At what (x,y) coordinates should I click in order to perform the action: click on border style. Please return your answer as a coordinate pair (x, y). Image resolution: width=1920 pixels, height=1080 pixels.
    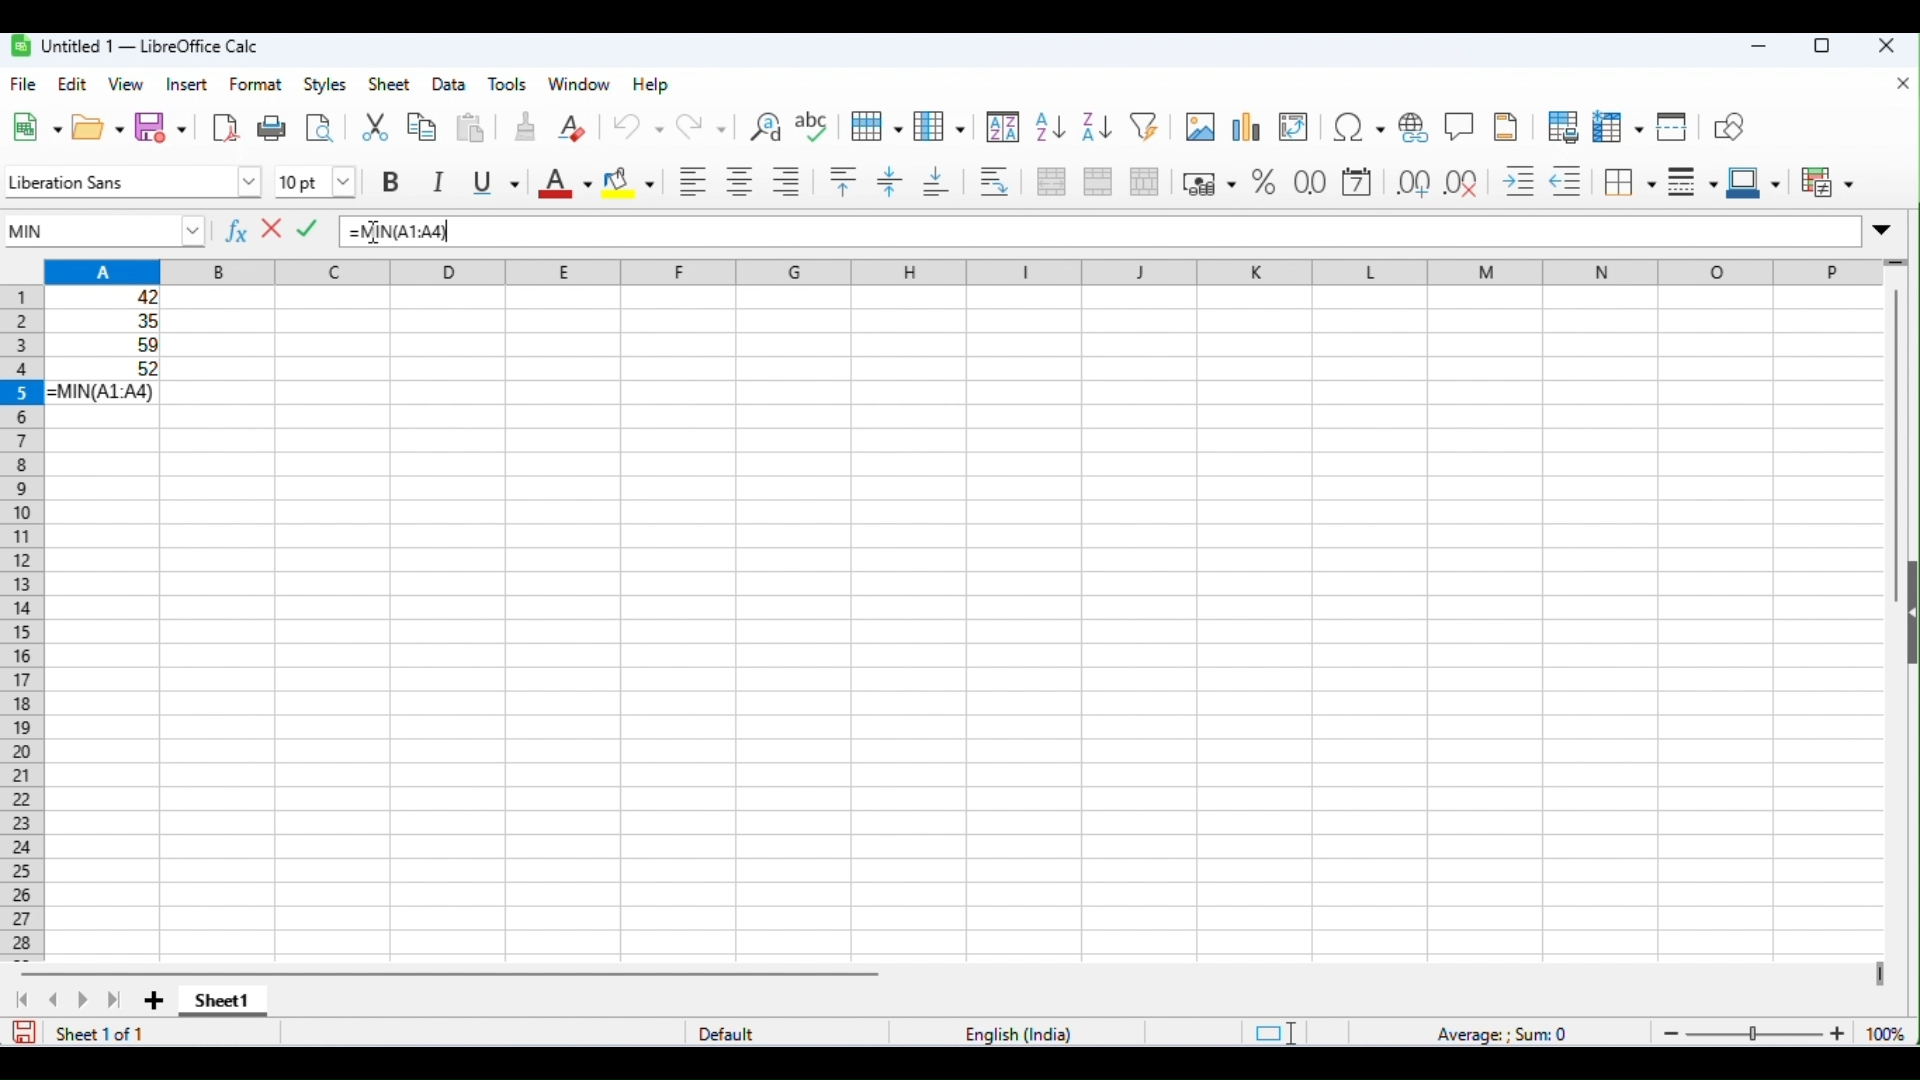
    Looking at the image, I should click on (1688, 184).